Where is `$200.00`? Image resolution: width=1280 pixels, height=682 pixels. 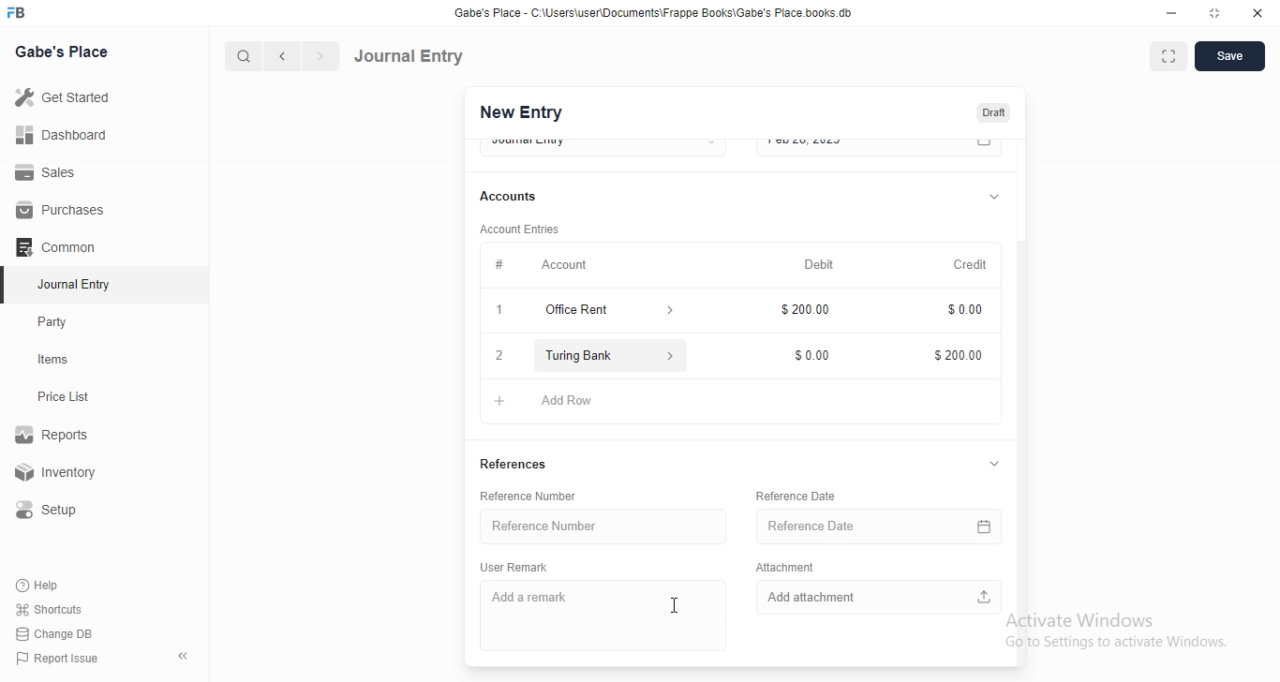 $200.00 is located at coordinates (957, 357).